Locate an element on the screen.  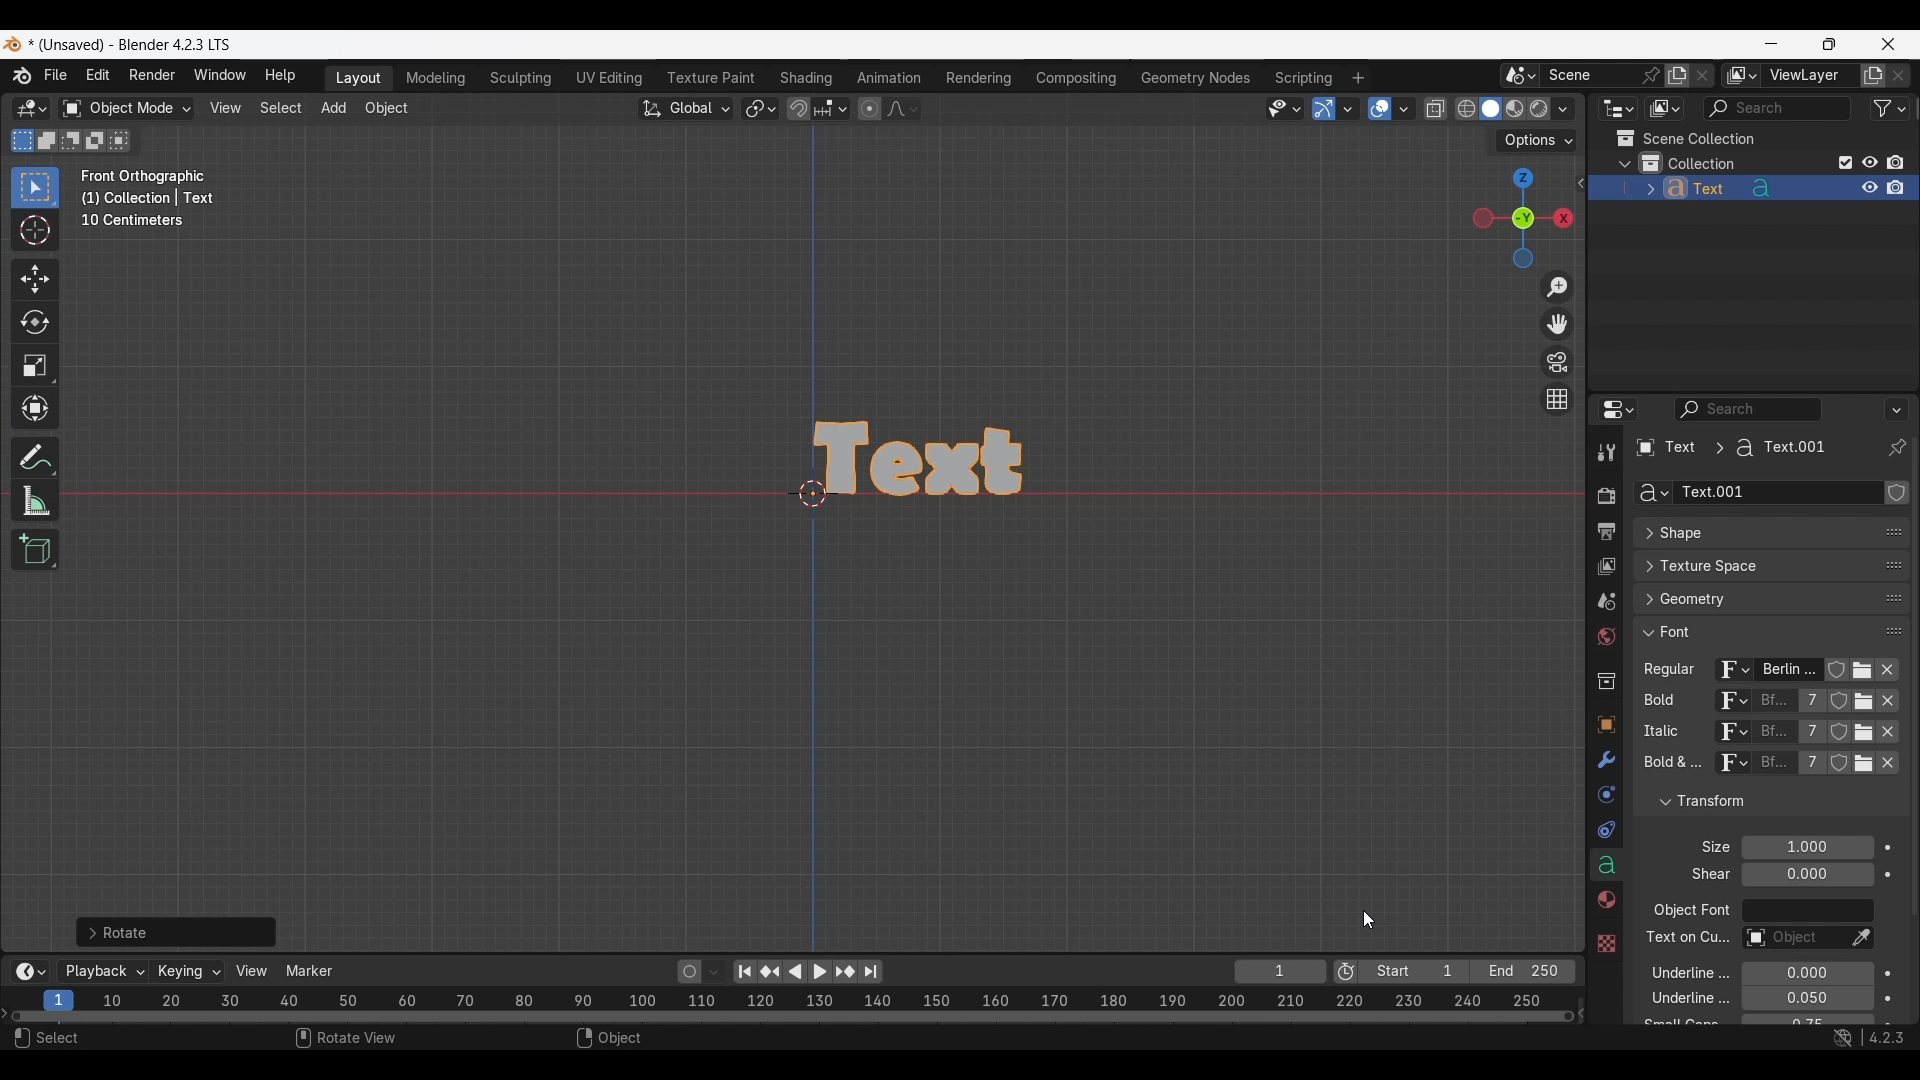
Object is located at coordinates (1605, 725).